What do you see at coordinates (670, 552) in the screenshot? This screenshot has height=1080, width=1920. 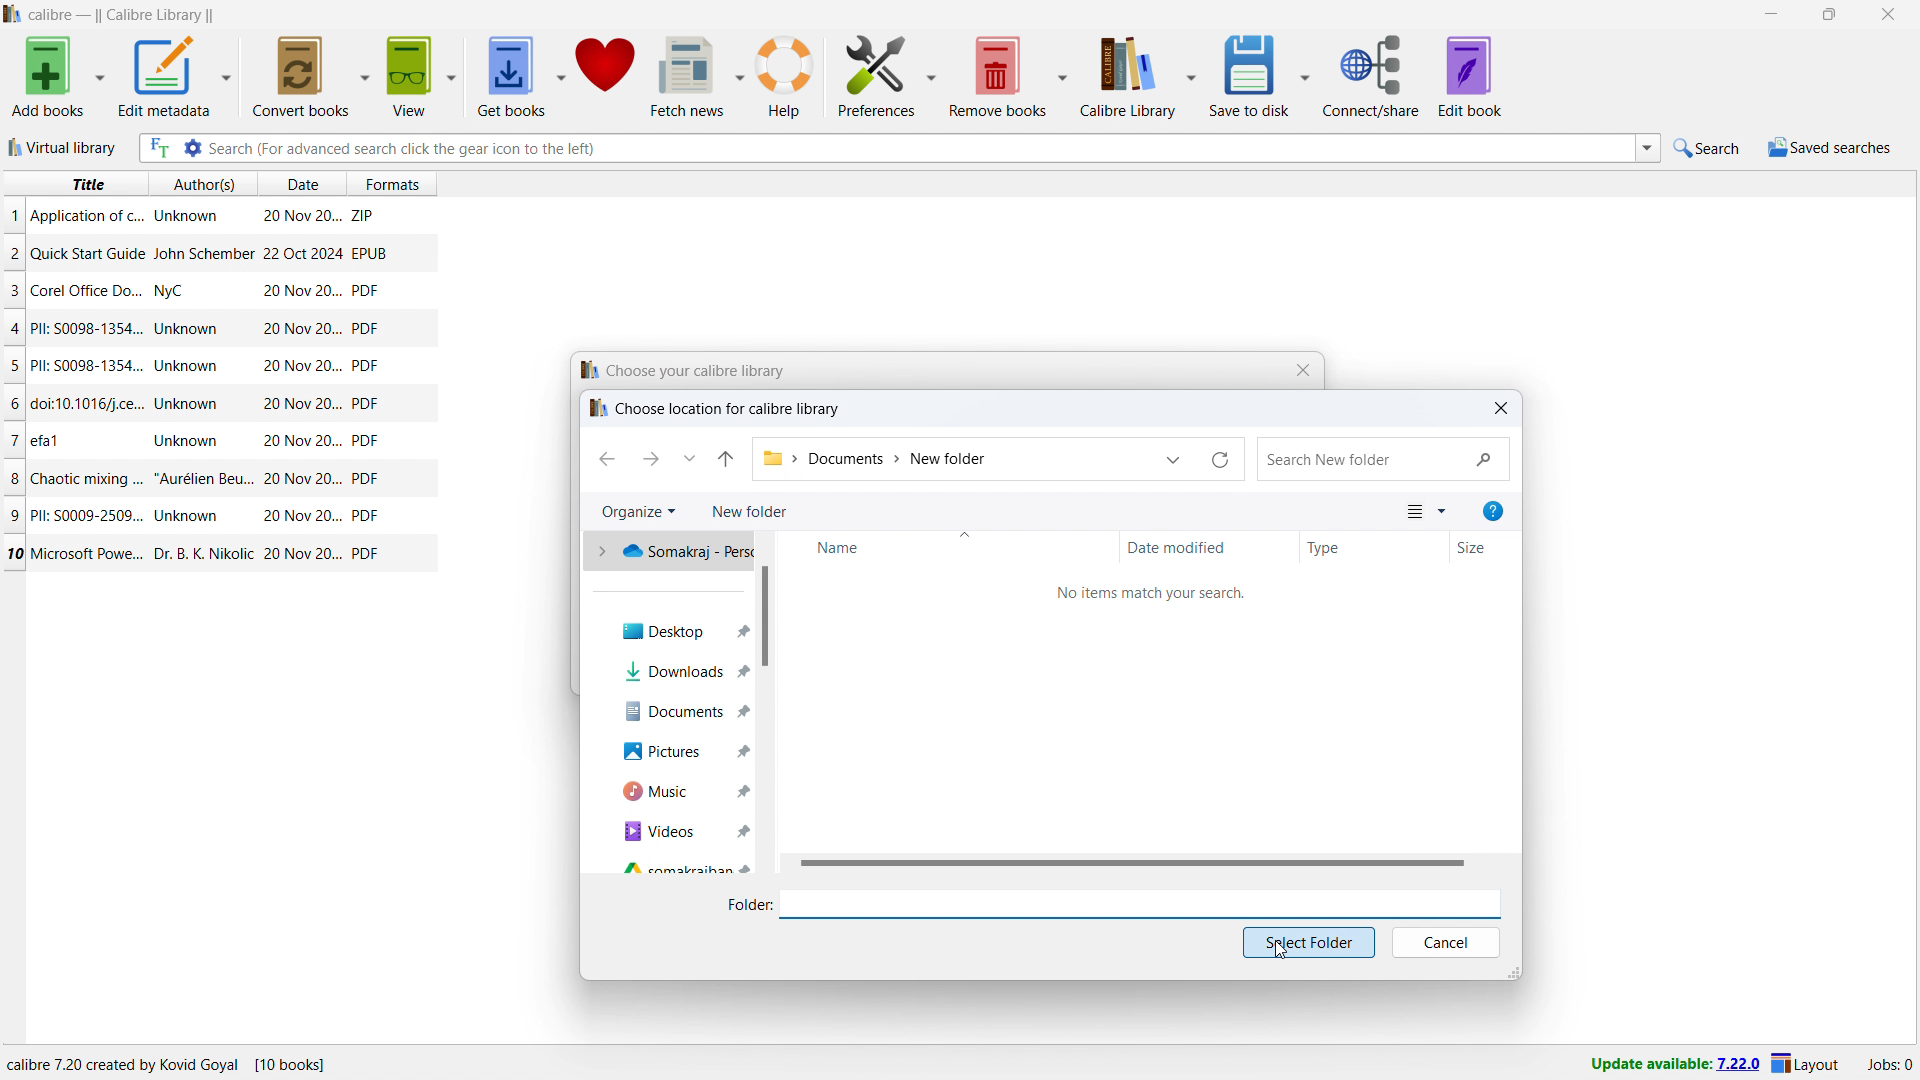 I see `quick access folders` at bounding box center [670, 552].